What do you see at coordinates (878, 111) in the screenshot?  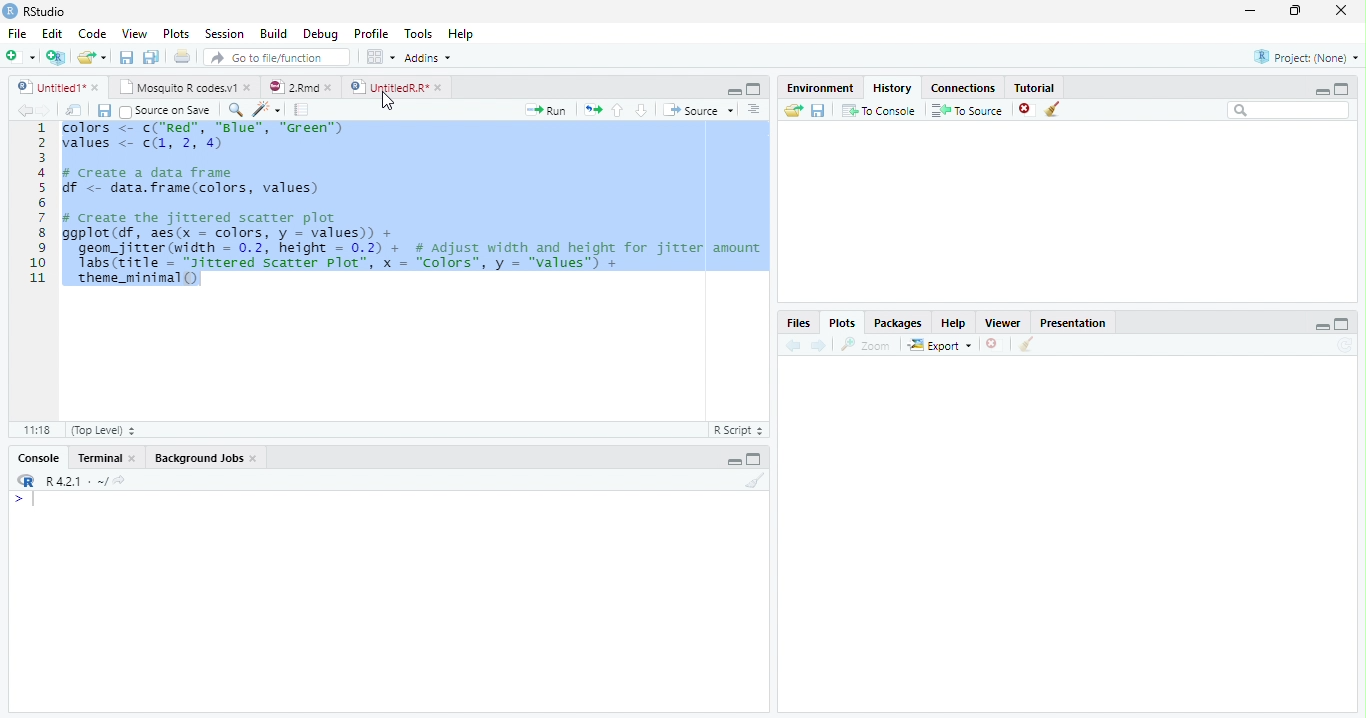 I see `To Console` at bounding box center [878, 111].